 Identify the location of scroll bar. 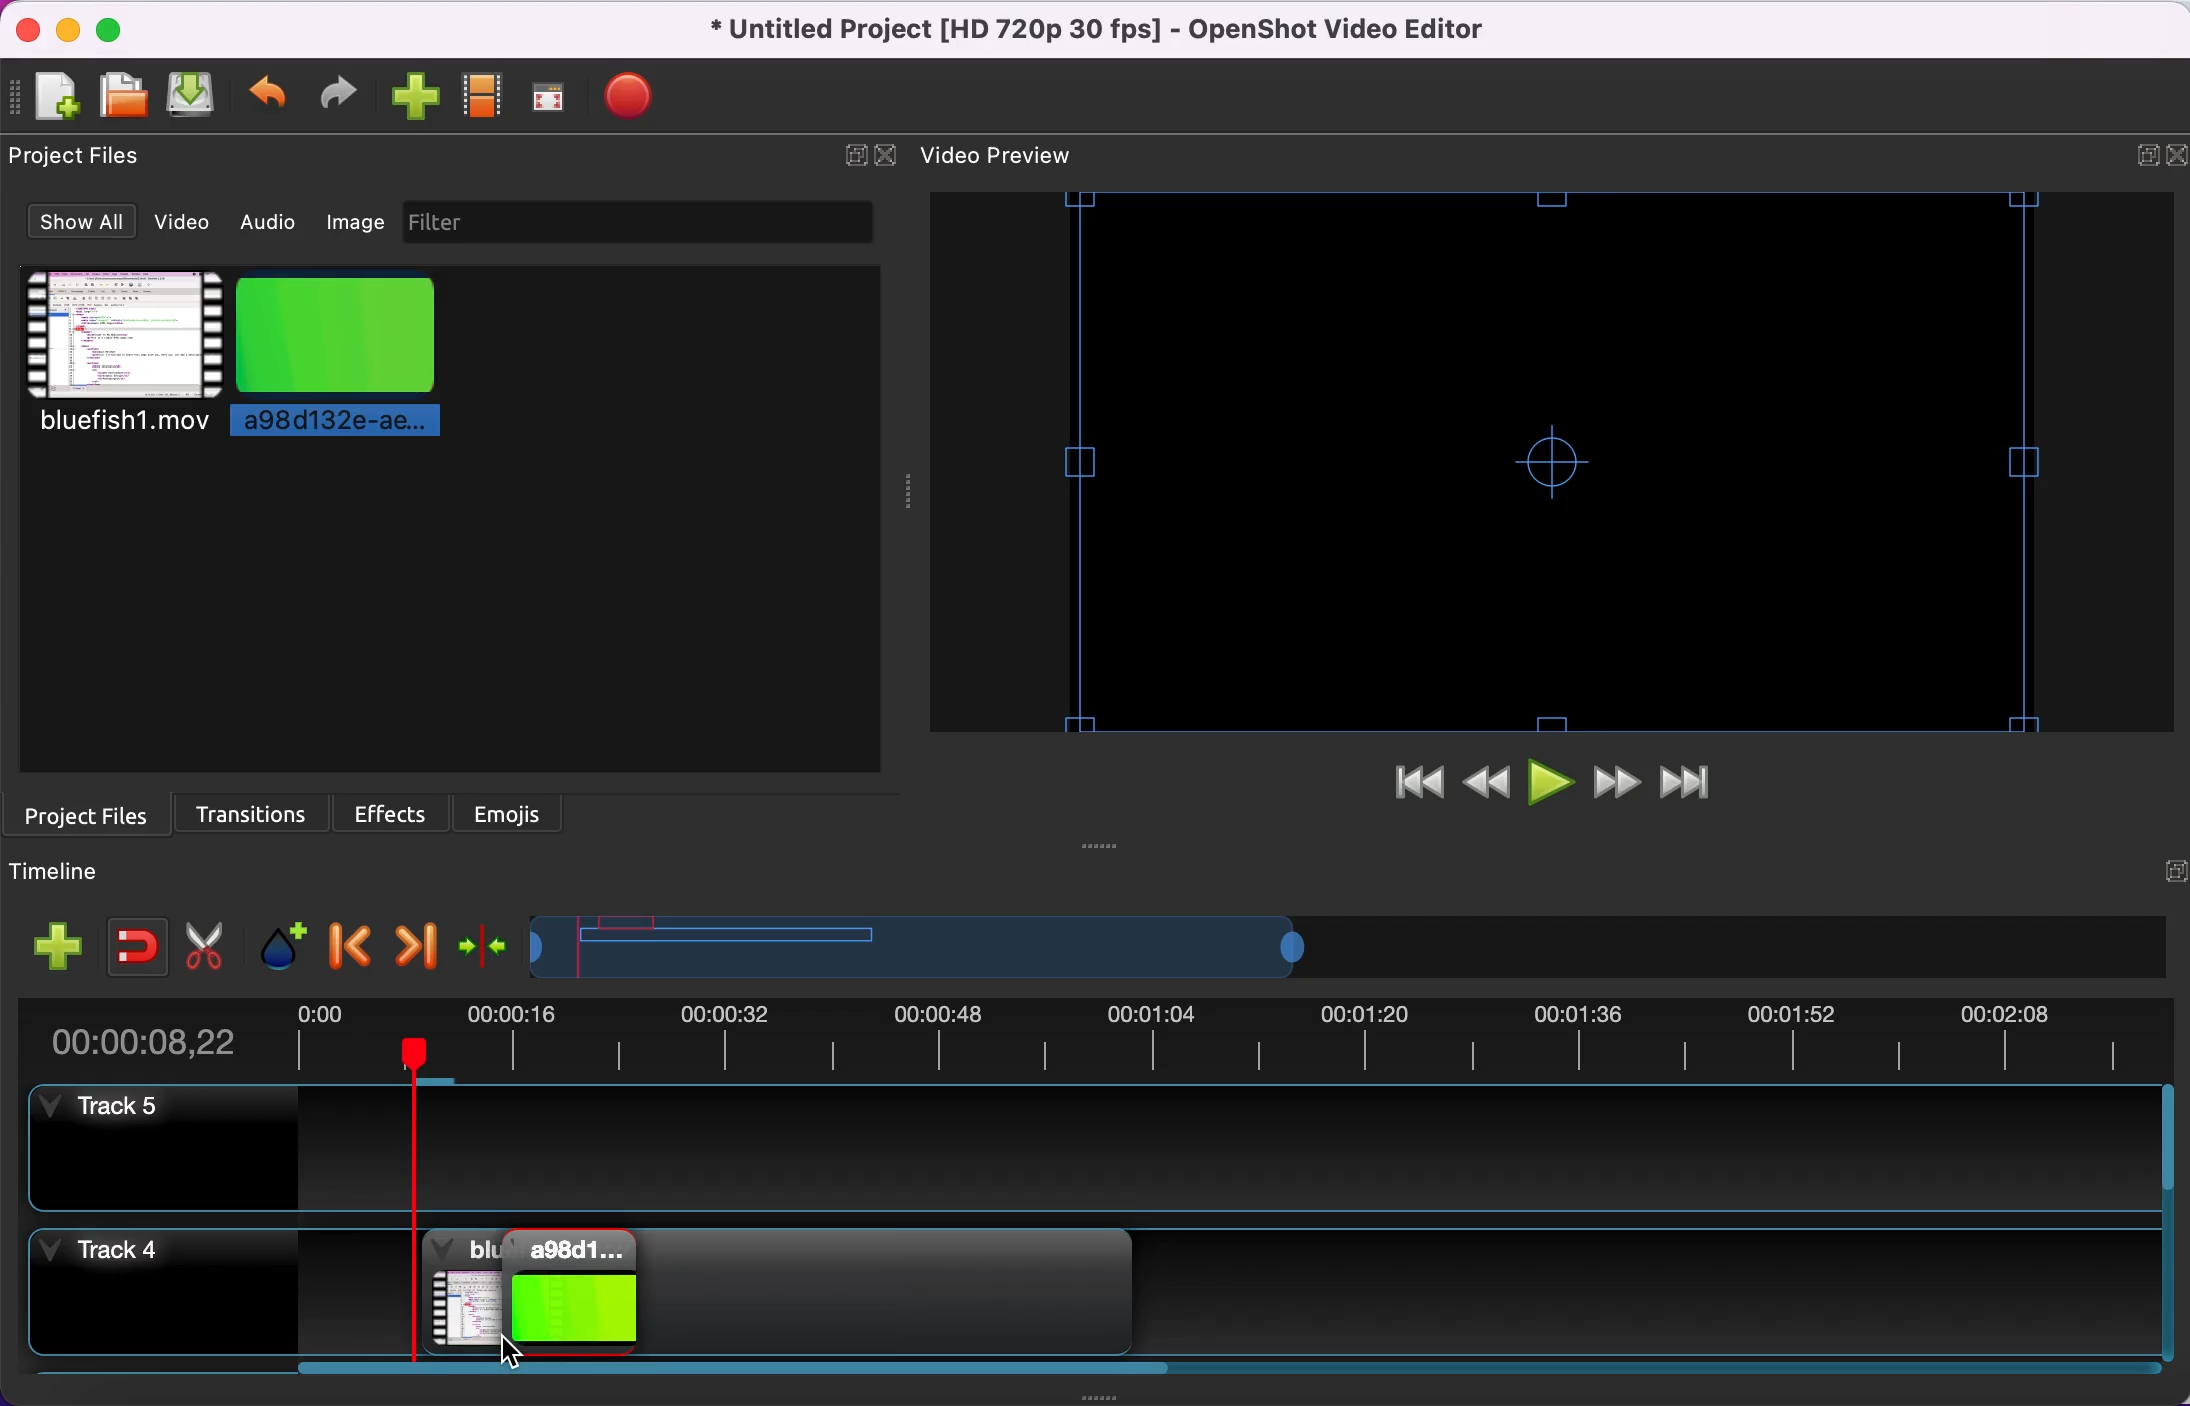
(742, 1374).